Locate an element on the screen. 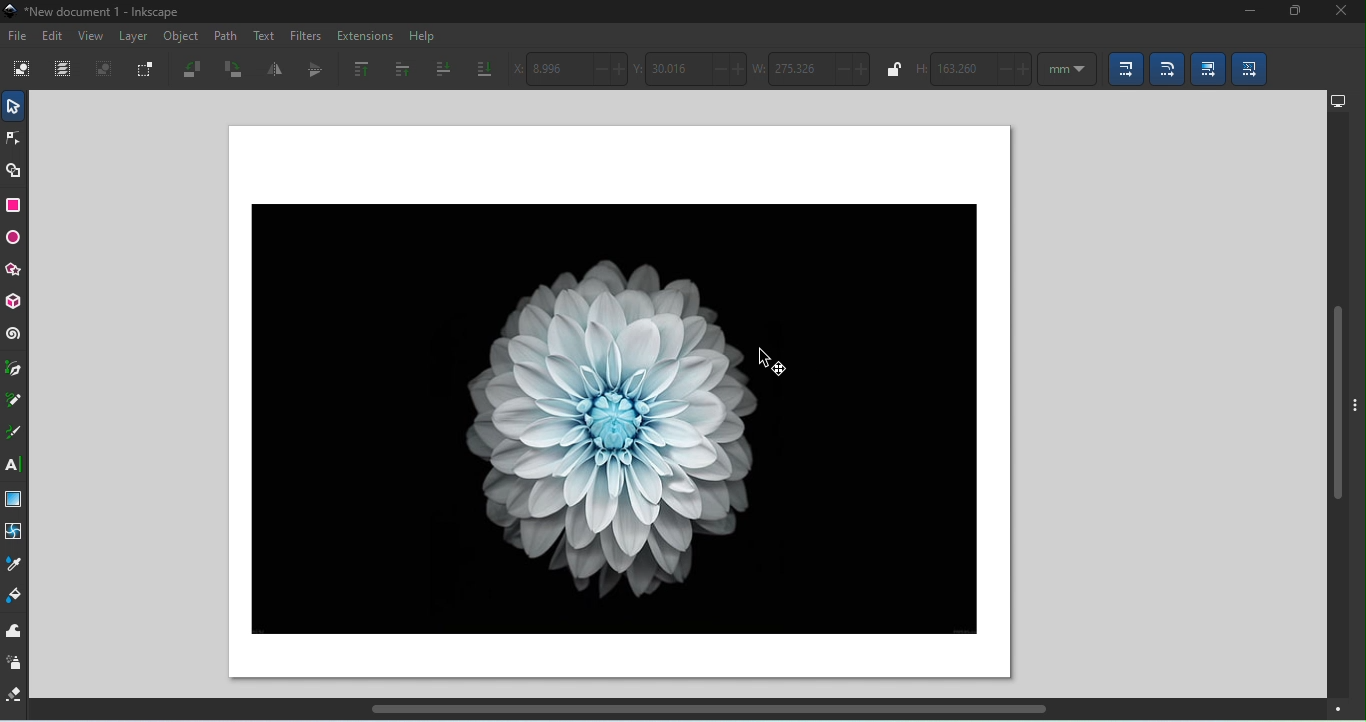 Image resolution: width=1366 pixels, height=722 pixels. When scaling rectangles, scale the radii of the rounded corners is located at coordinates (1167, 70).